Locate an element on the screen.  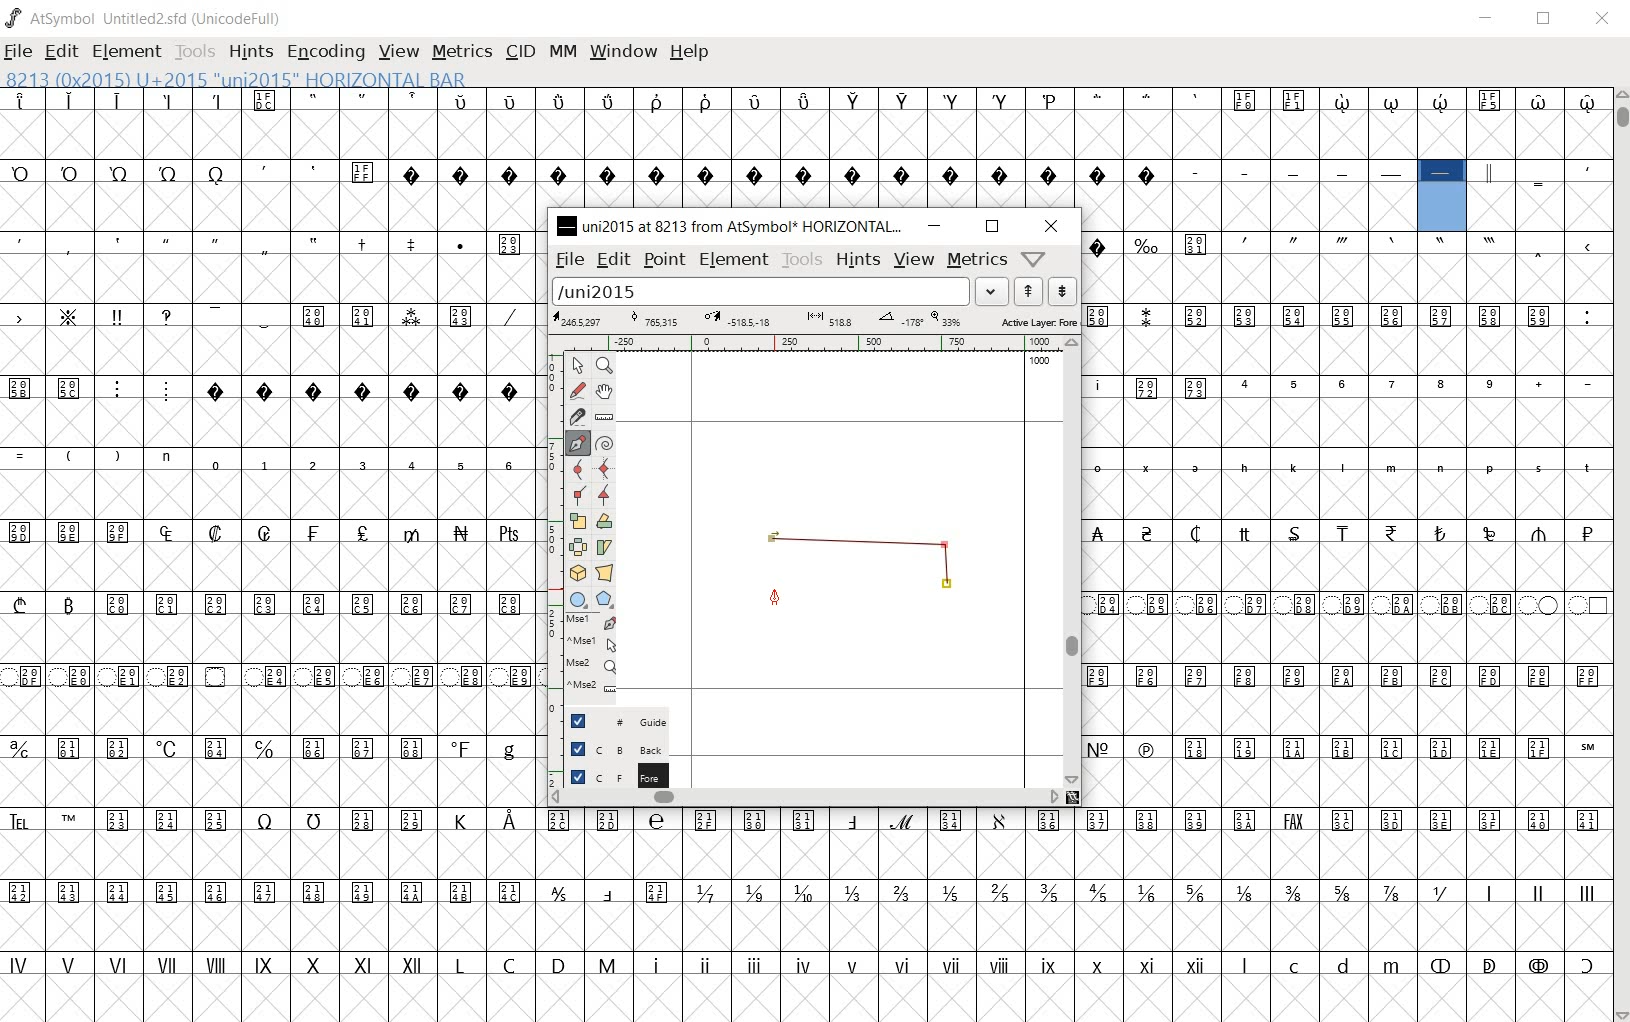
8213 (0x2015) U+2015 "uni2015" HORIZONTAL BAR is located at coordinates (1443, 197).